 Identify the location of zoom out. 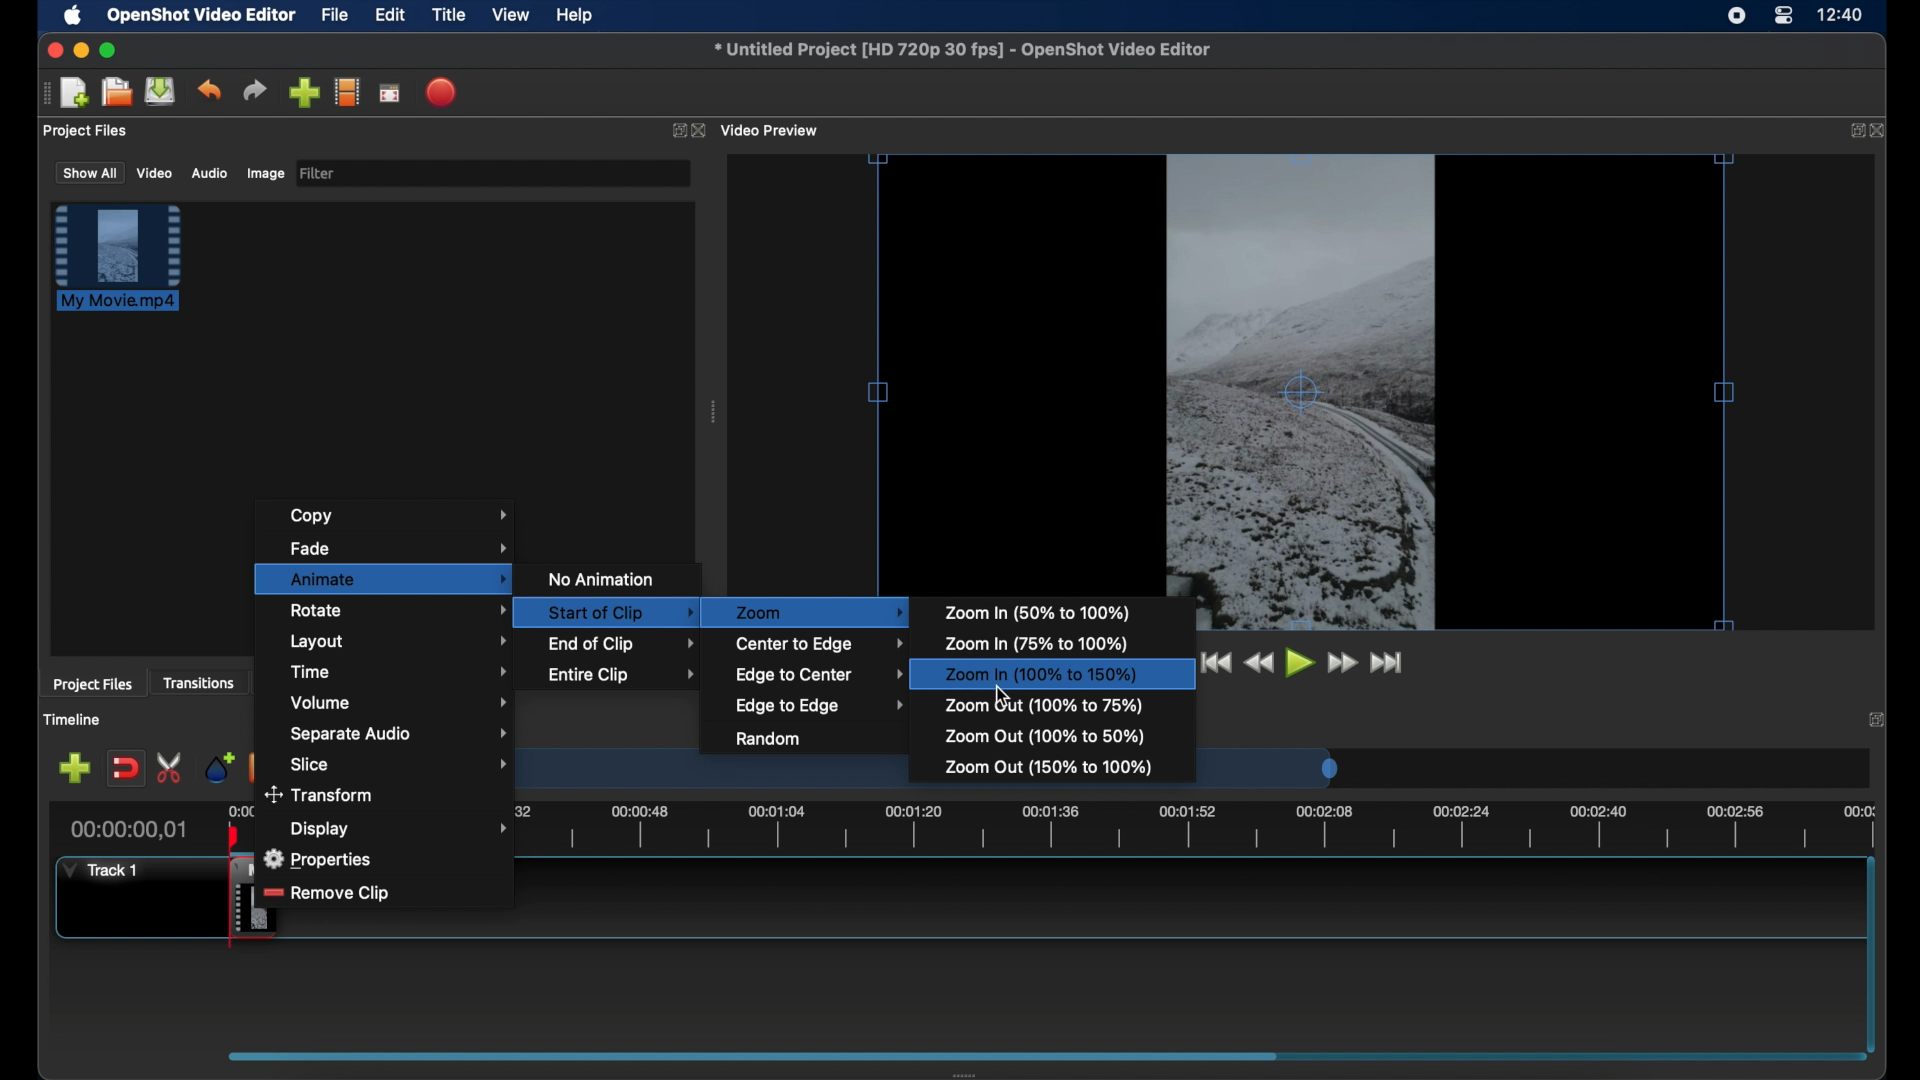
(1044, 735).